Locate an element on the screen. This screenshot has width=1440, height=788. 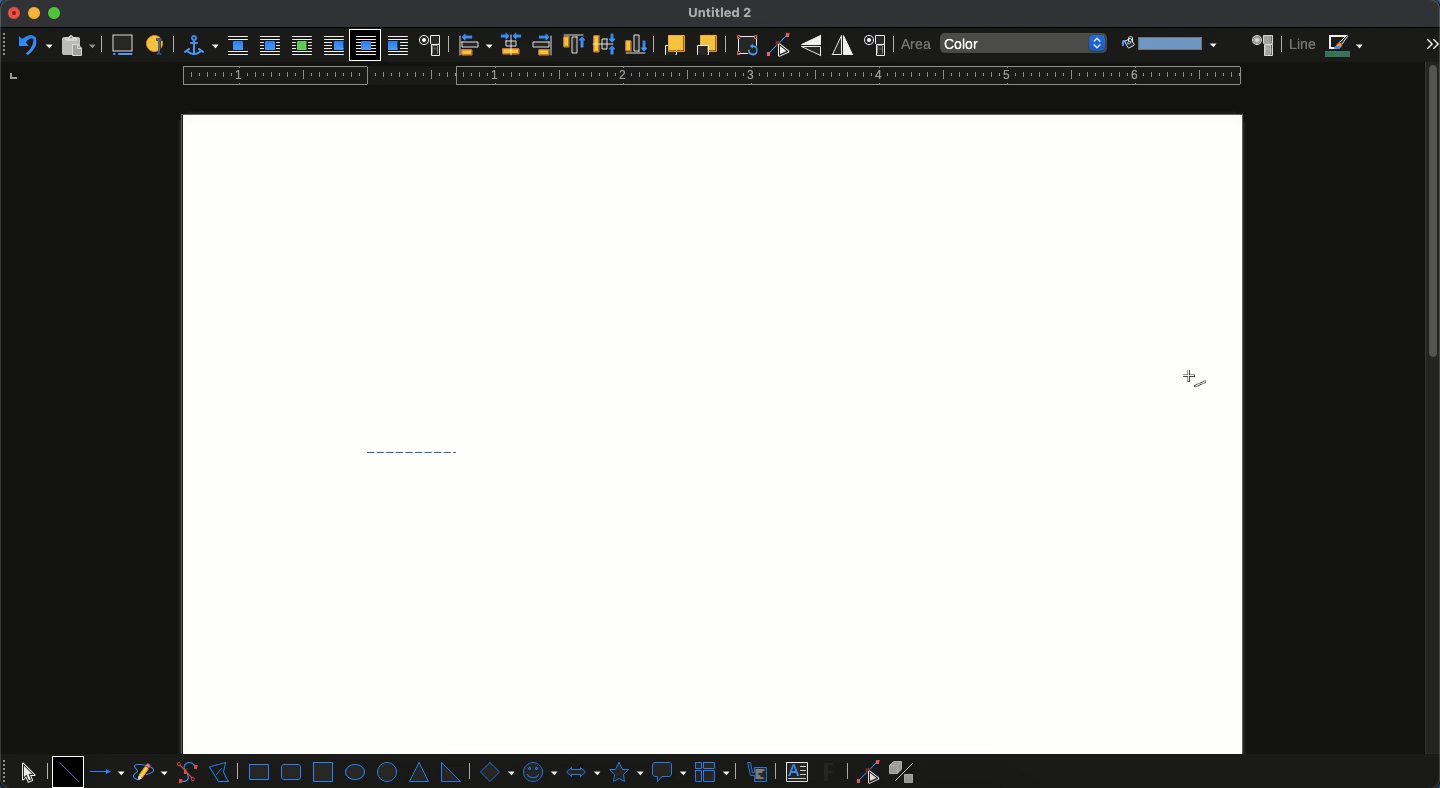
ellipse is located at coordinates (355, 772).